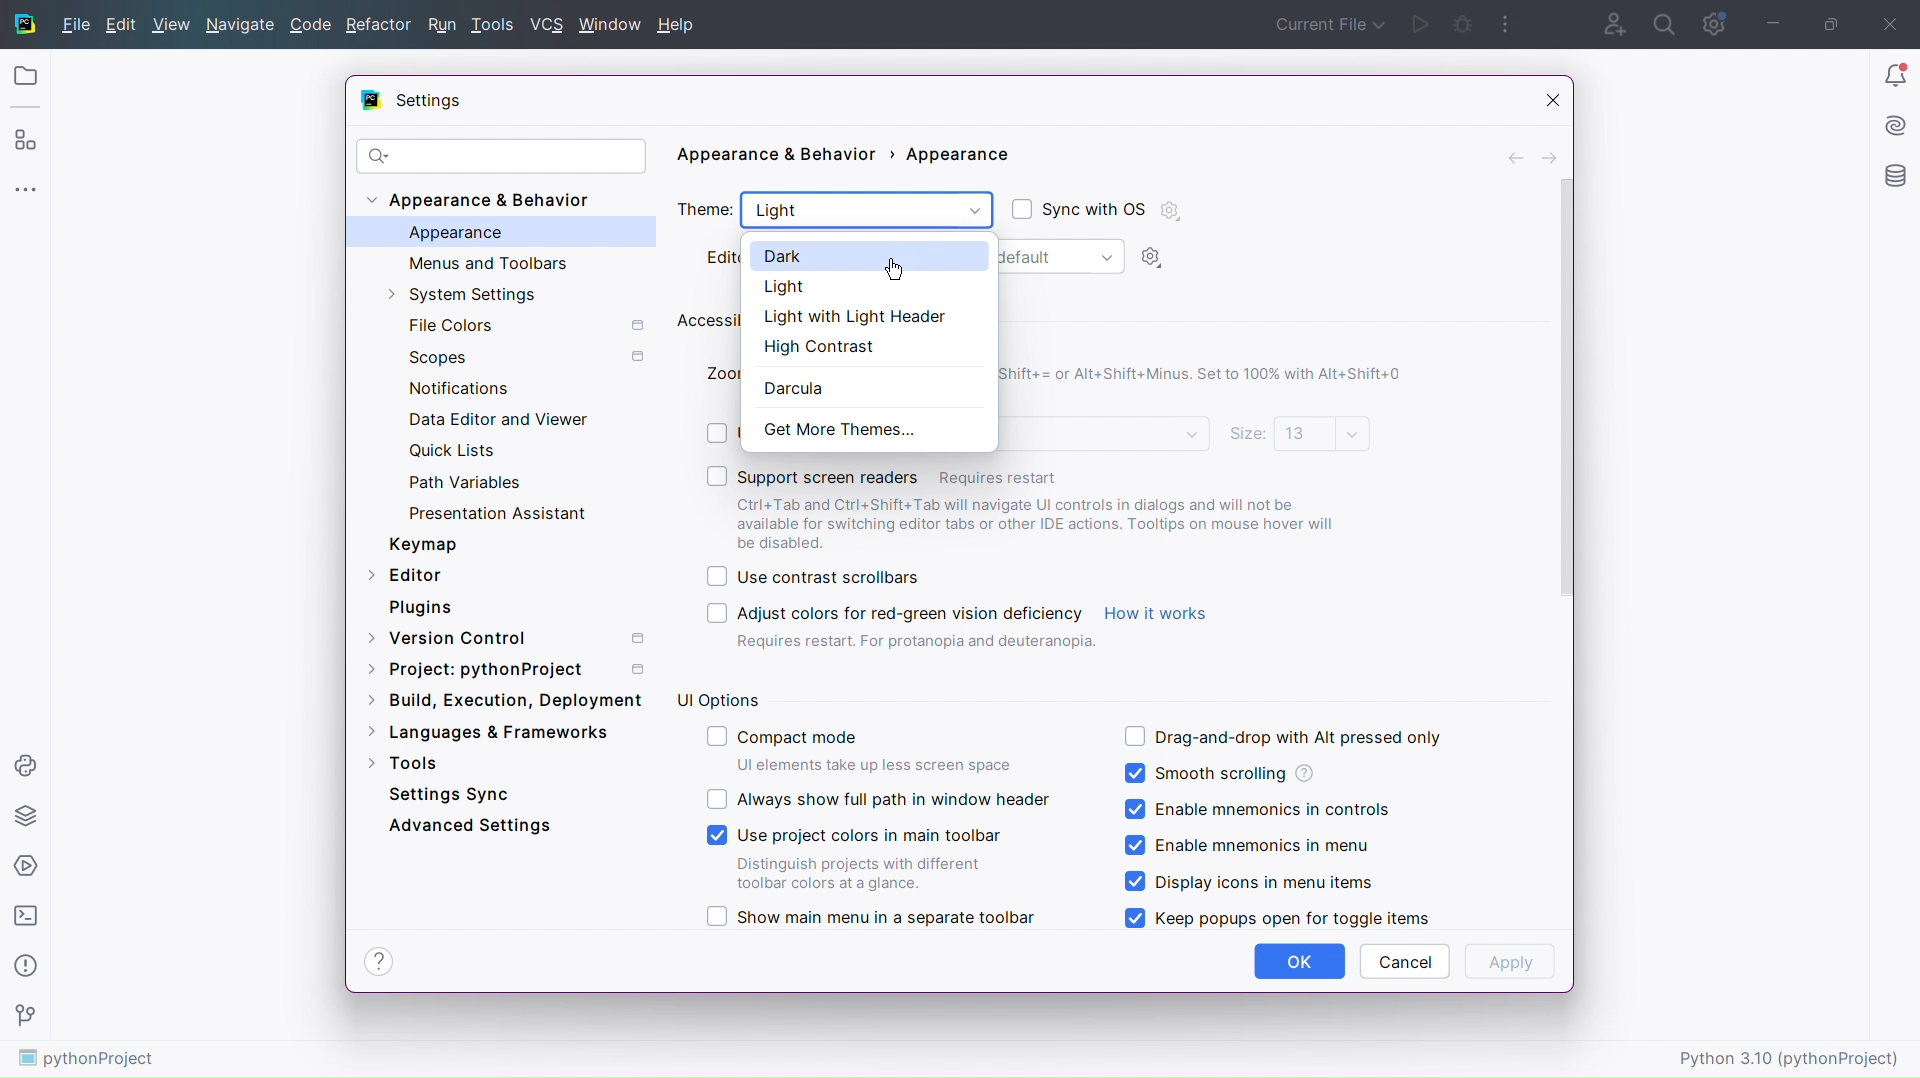 This screenshot has width=1920, height=1078. What do you see at coordinates (422, 544) in the screenshot?
I see `Keymap` at bounding box center [422, 544].